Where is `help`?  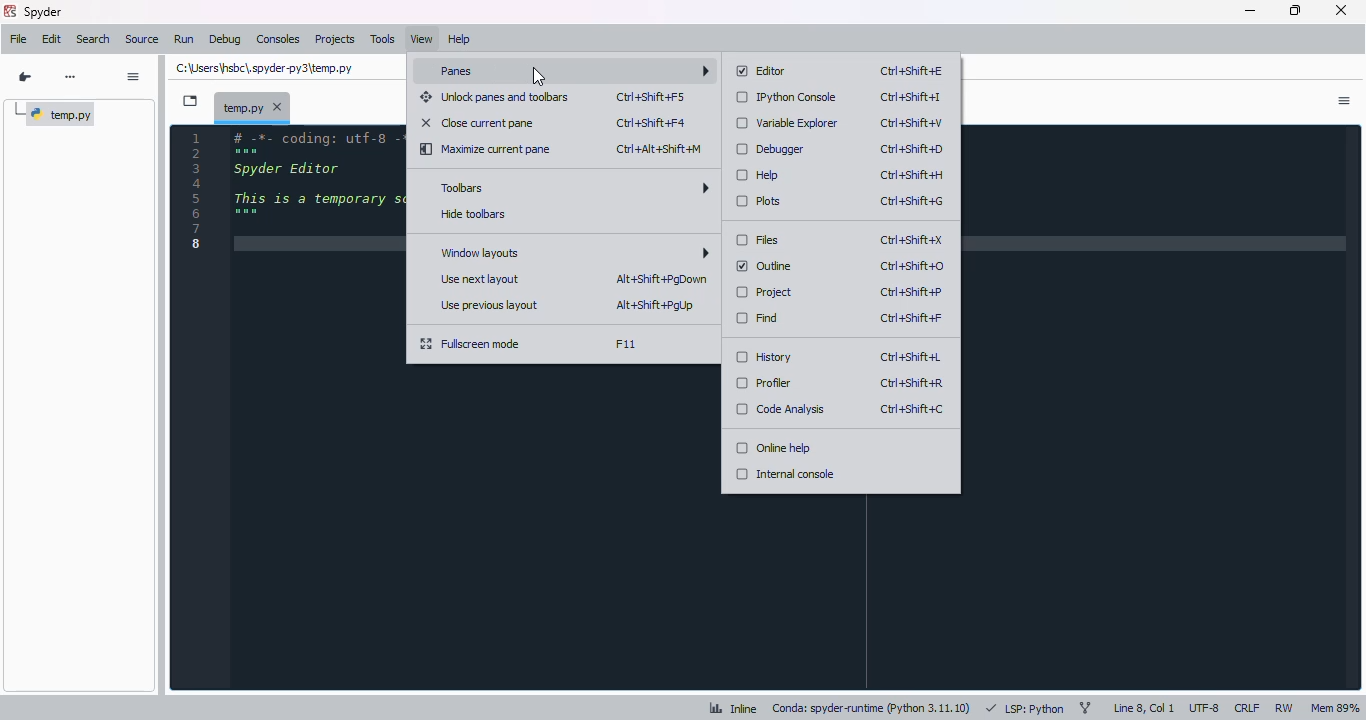 help is located at coordinates (459, 40).